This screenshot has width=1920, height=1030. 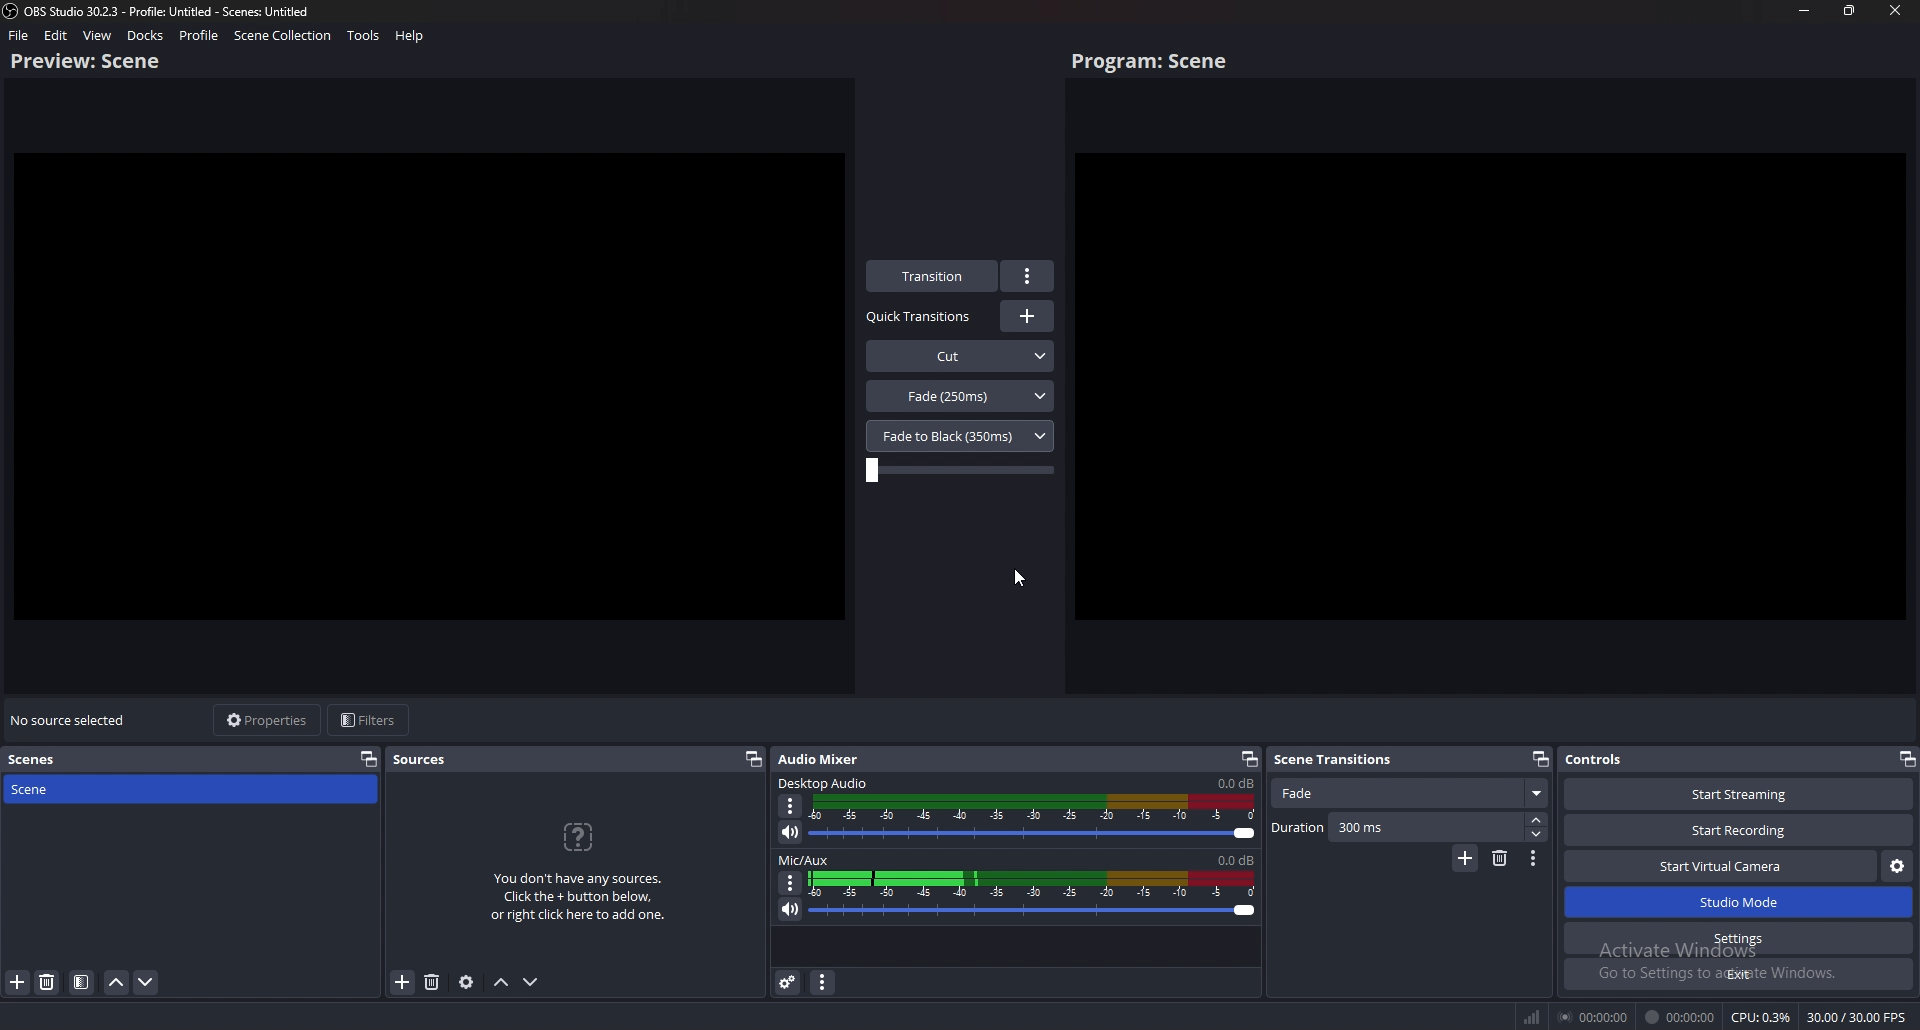 I want to click on docks, so click(x=145, y=35).